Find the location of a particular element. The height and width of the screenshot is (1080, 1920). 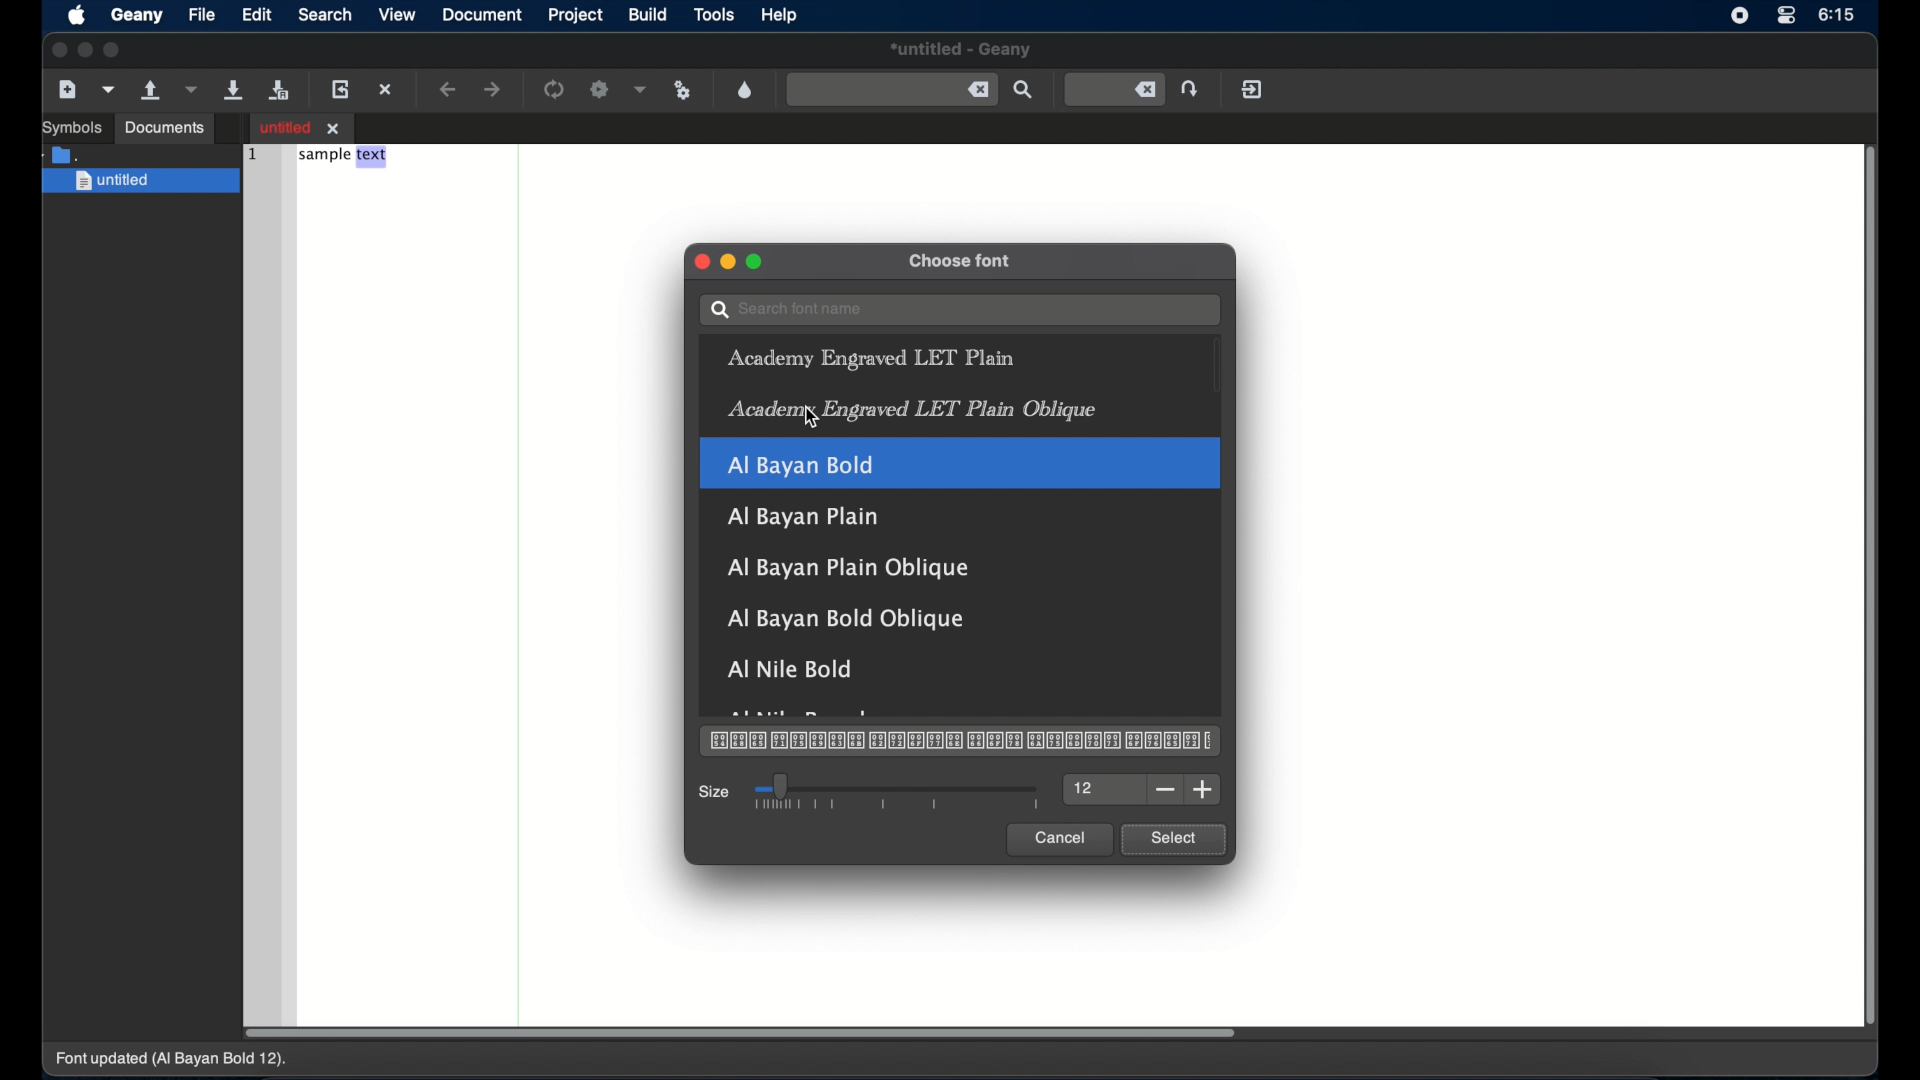

find the entered text in the current file is located at coordinates (892, 89).